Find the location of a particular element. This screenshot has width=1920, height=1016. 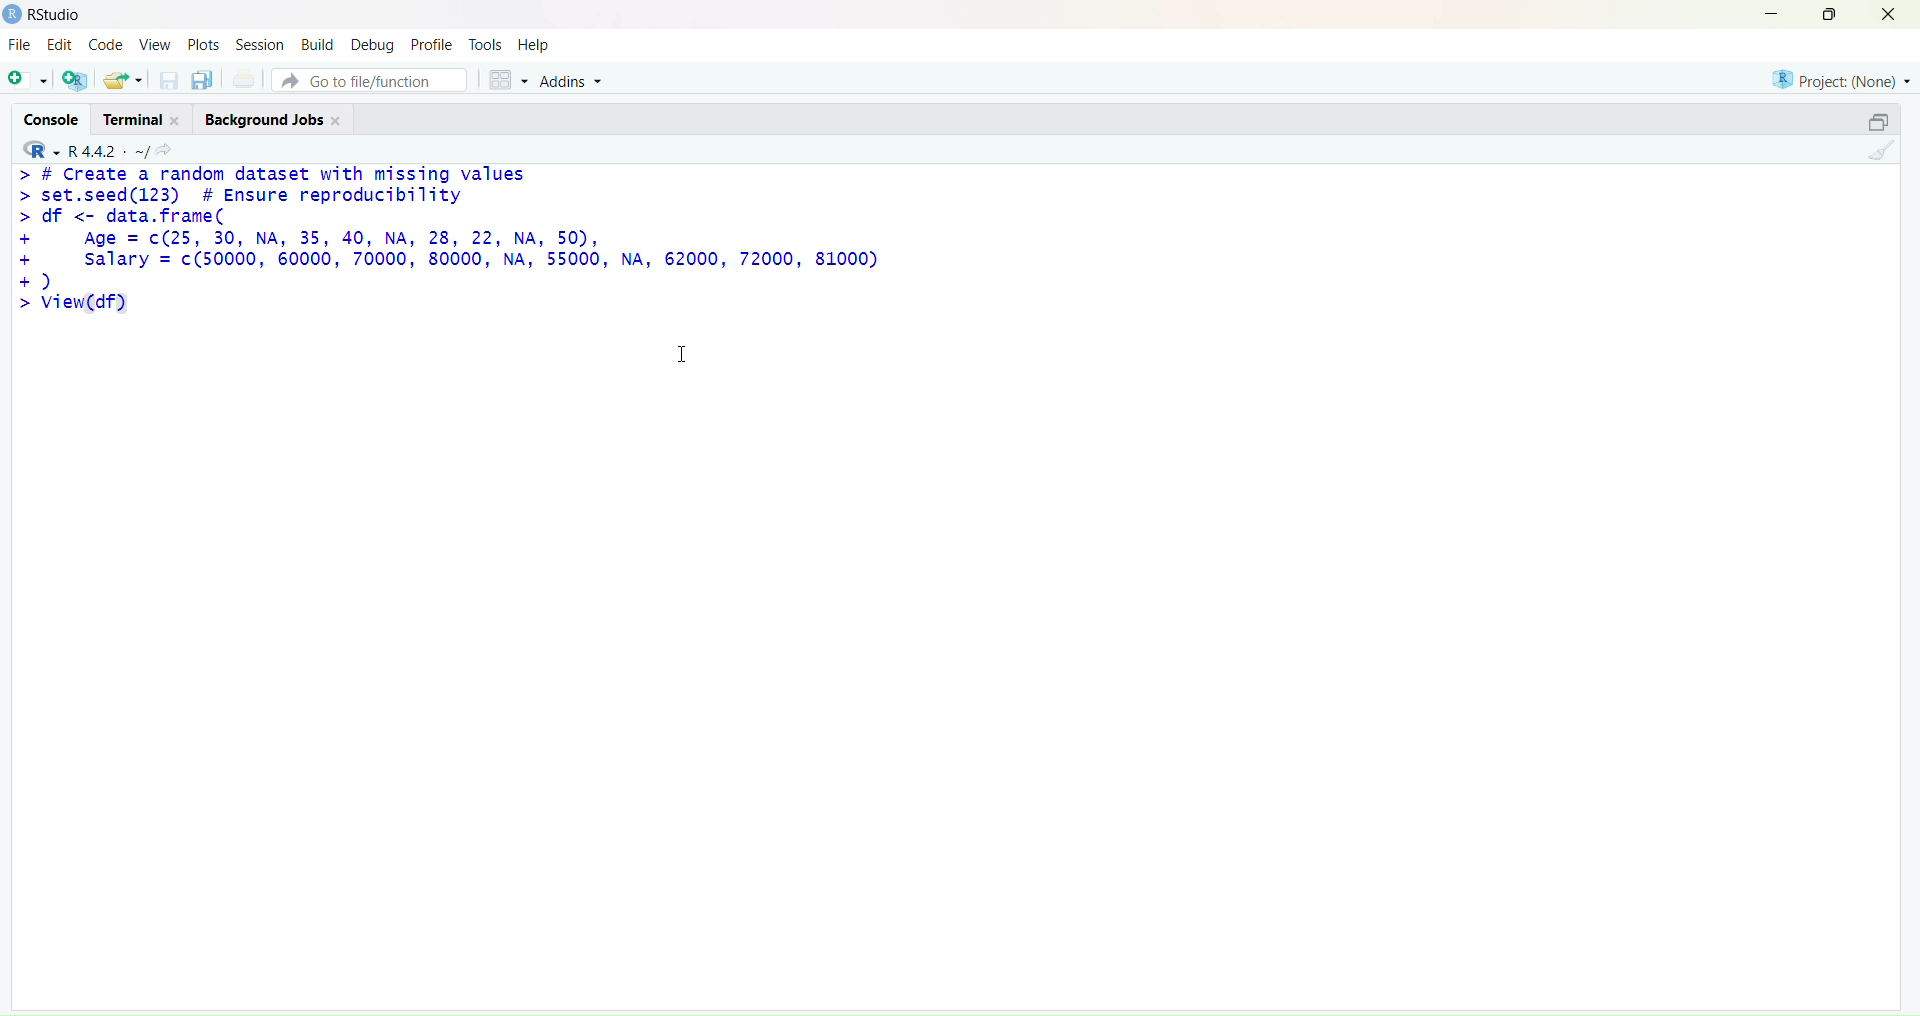

cursor is located at coordinates (685, 356).